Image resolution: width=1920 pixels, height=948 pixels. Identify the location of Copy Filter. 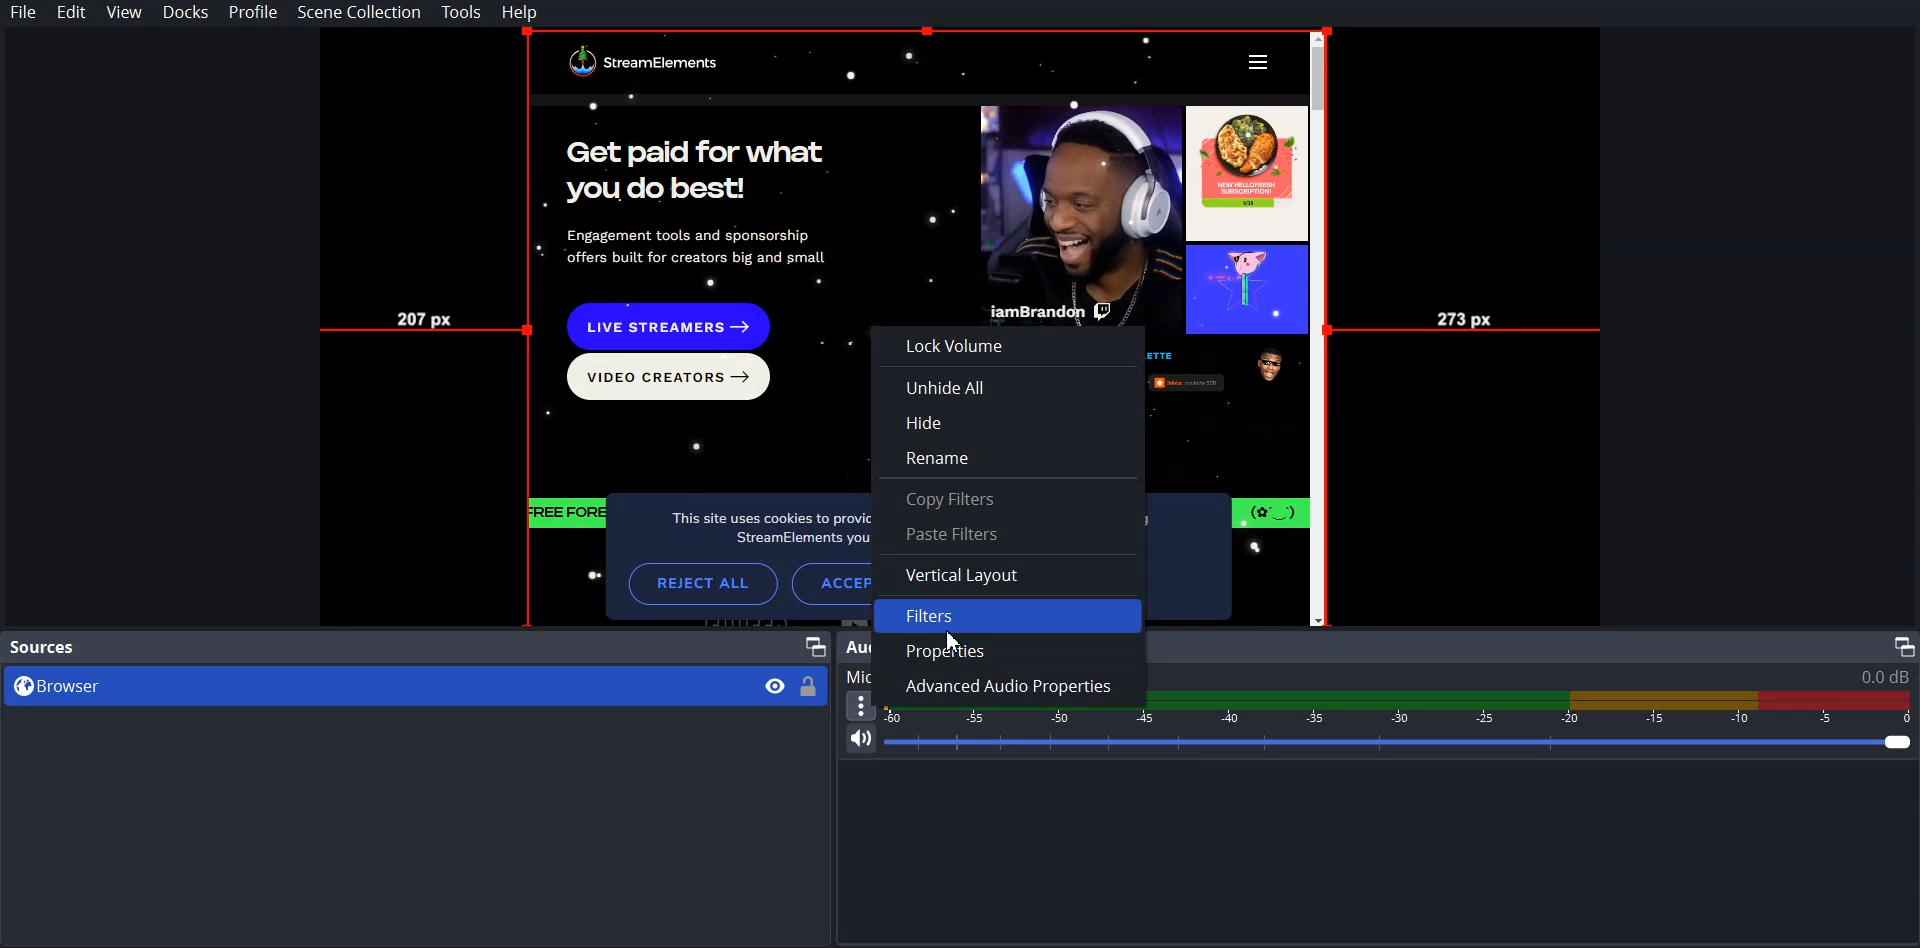
(1007, 498).